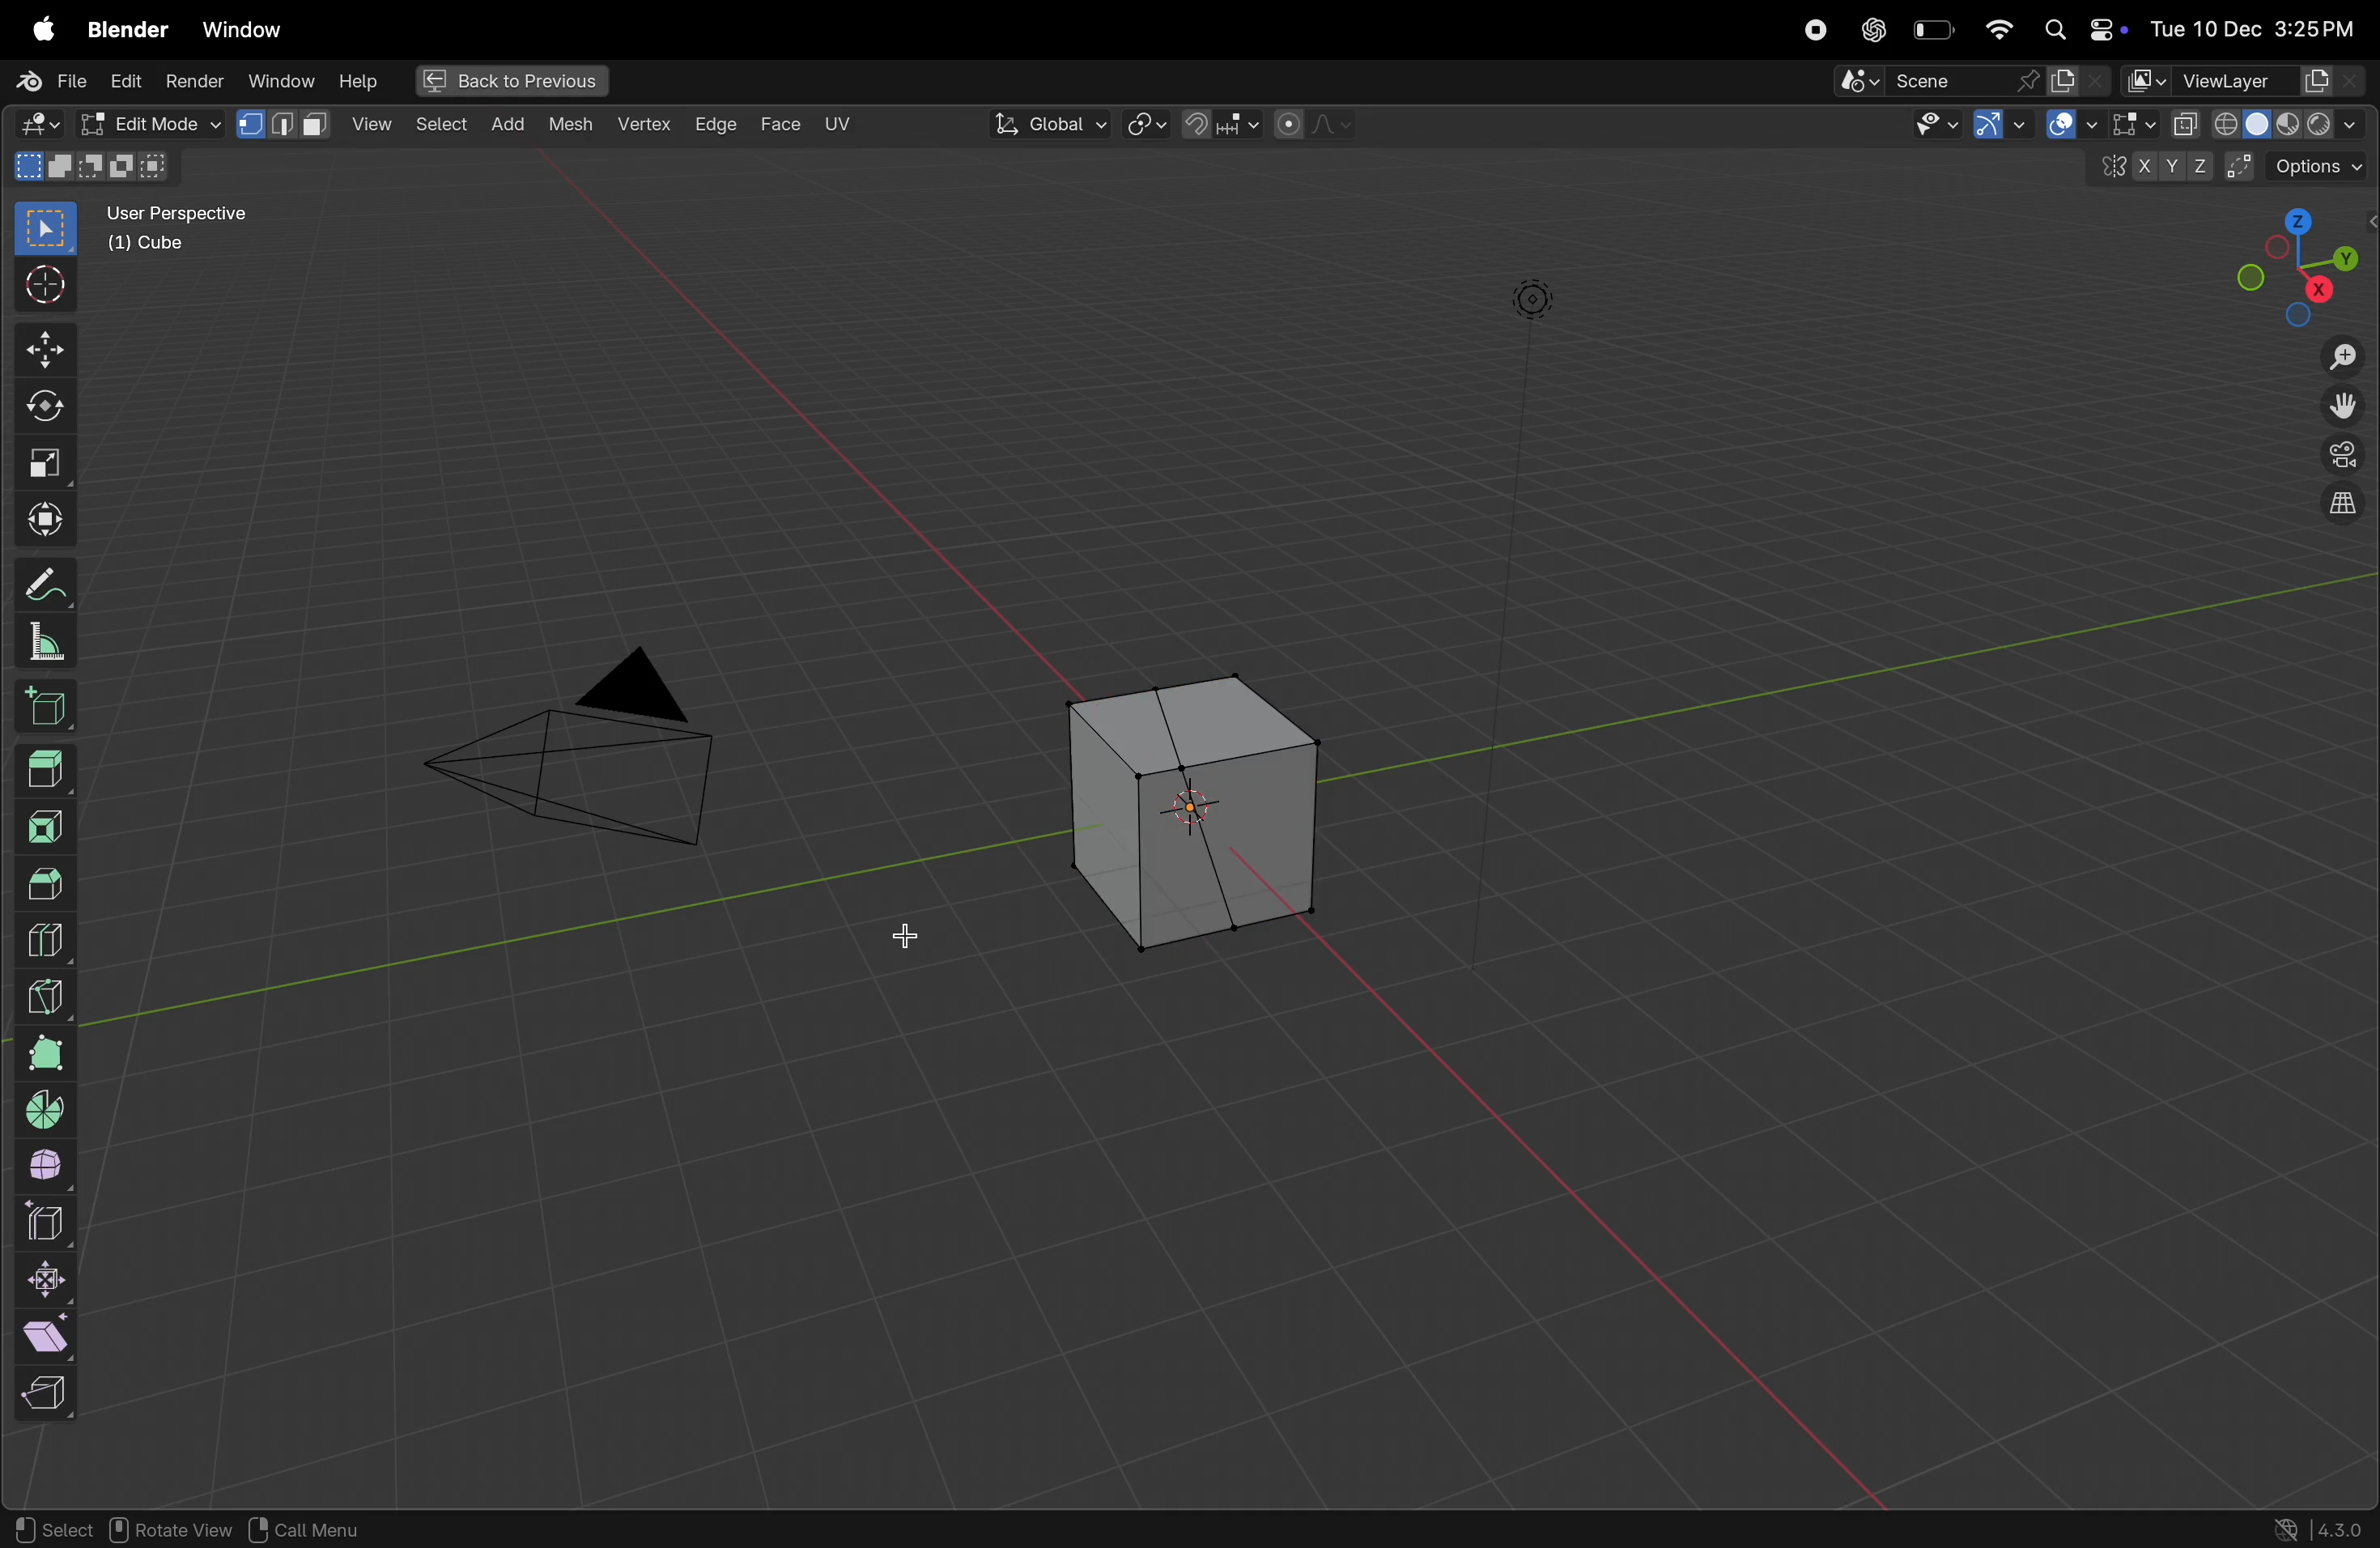 The height and width of the screenshot is (1548, 2380). What do you see at coordinates (41, 412) in the screenshot?
I see `transform` at bounding box center [41, 412].